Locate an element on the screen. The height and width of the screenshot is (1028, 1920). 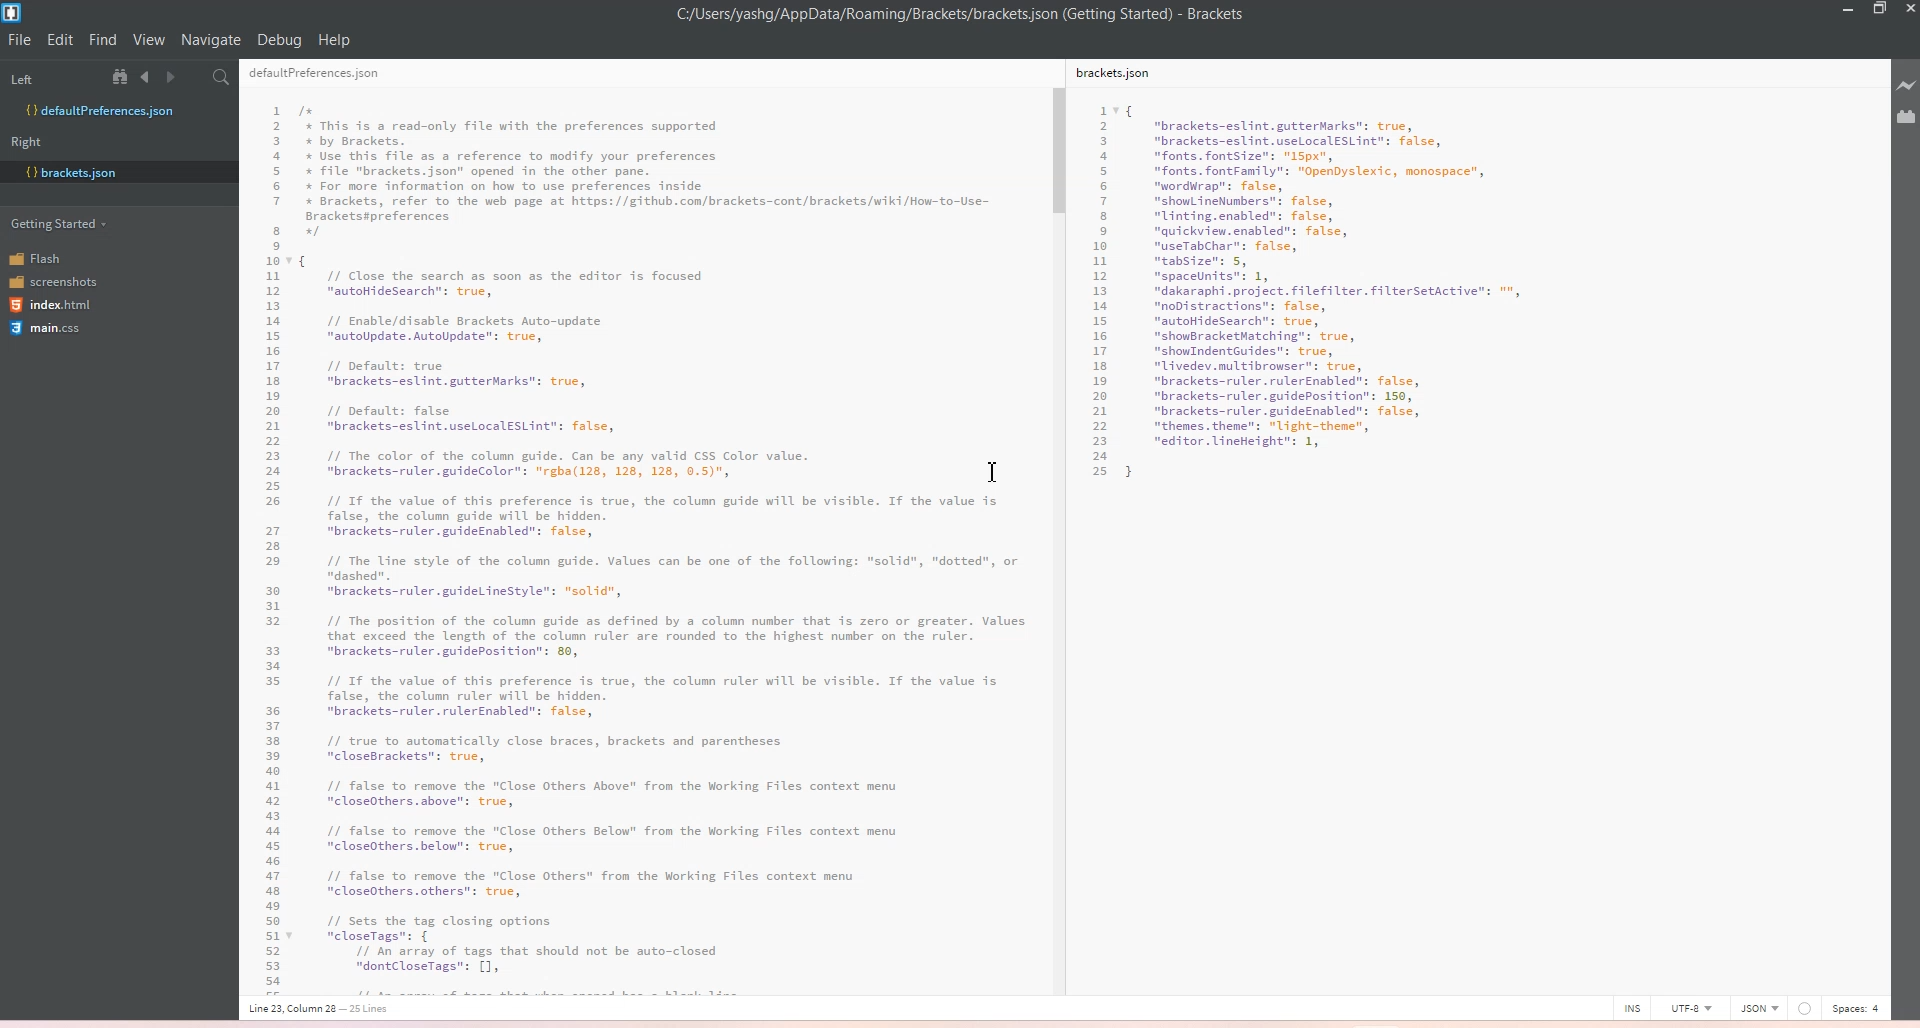
View is located at coordinates (149, 40).